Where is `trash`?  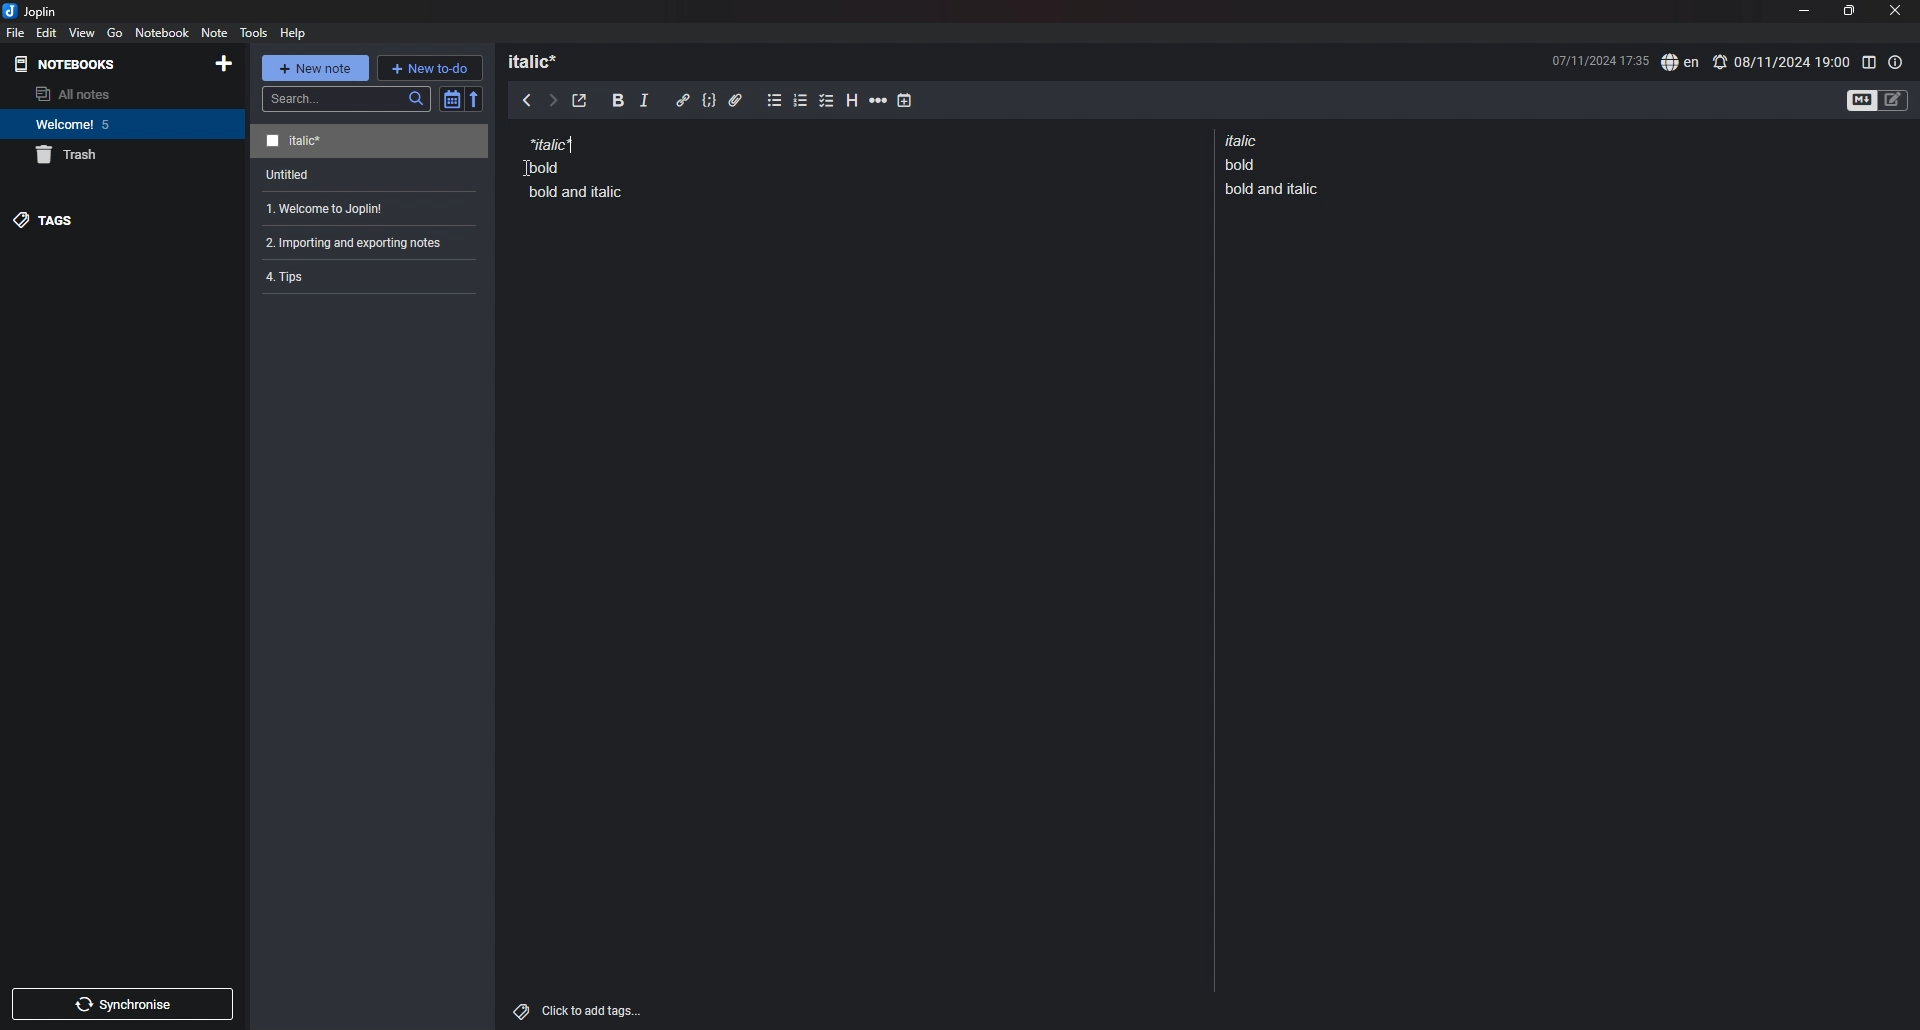 trash is located at coordinates (123, 155).